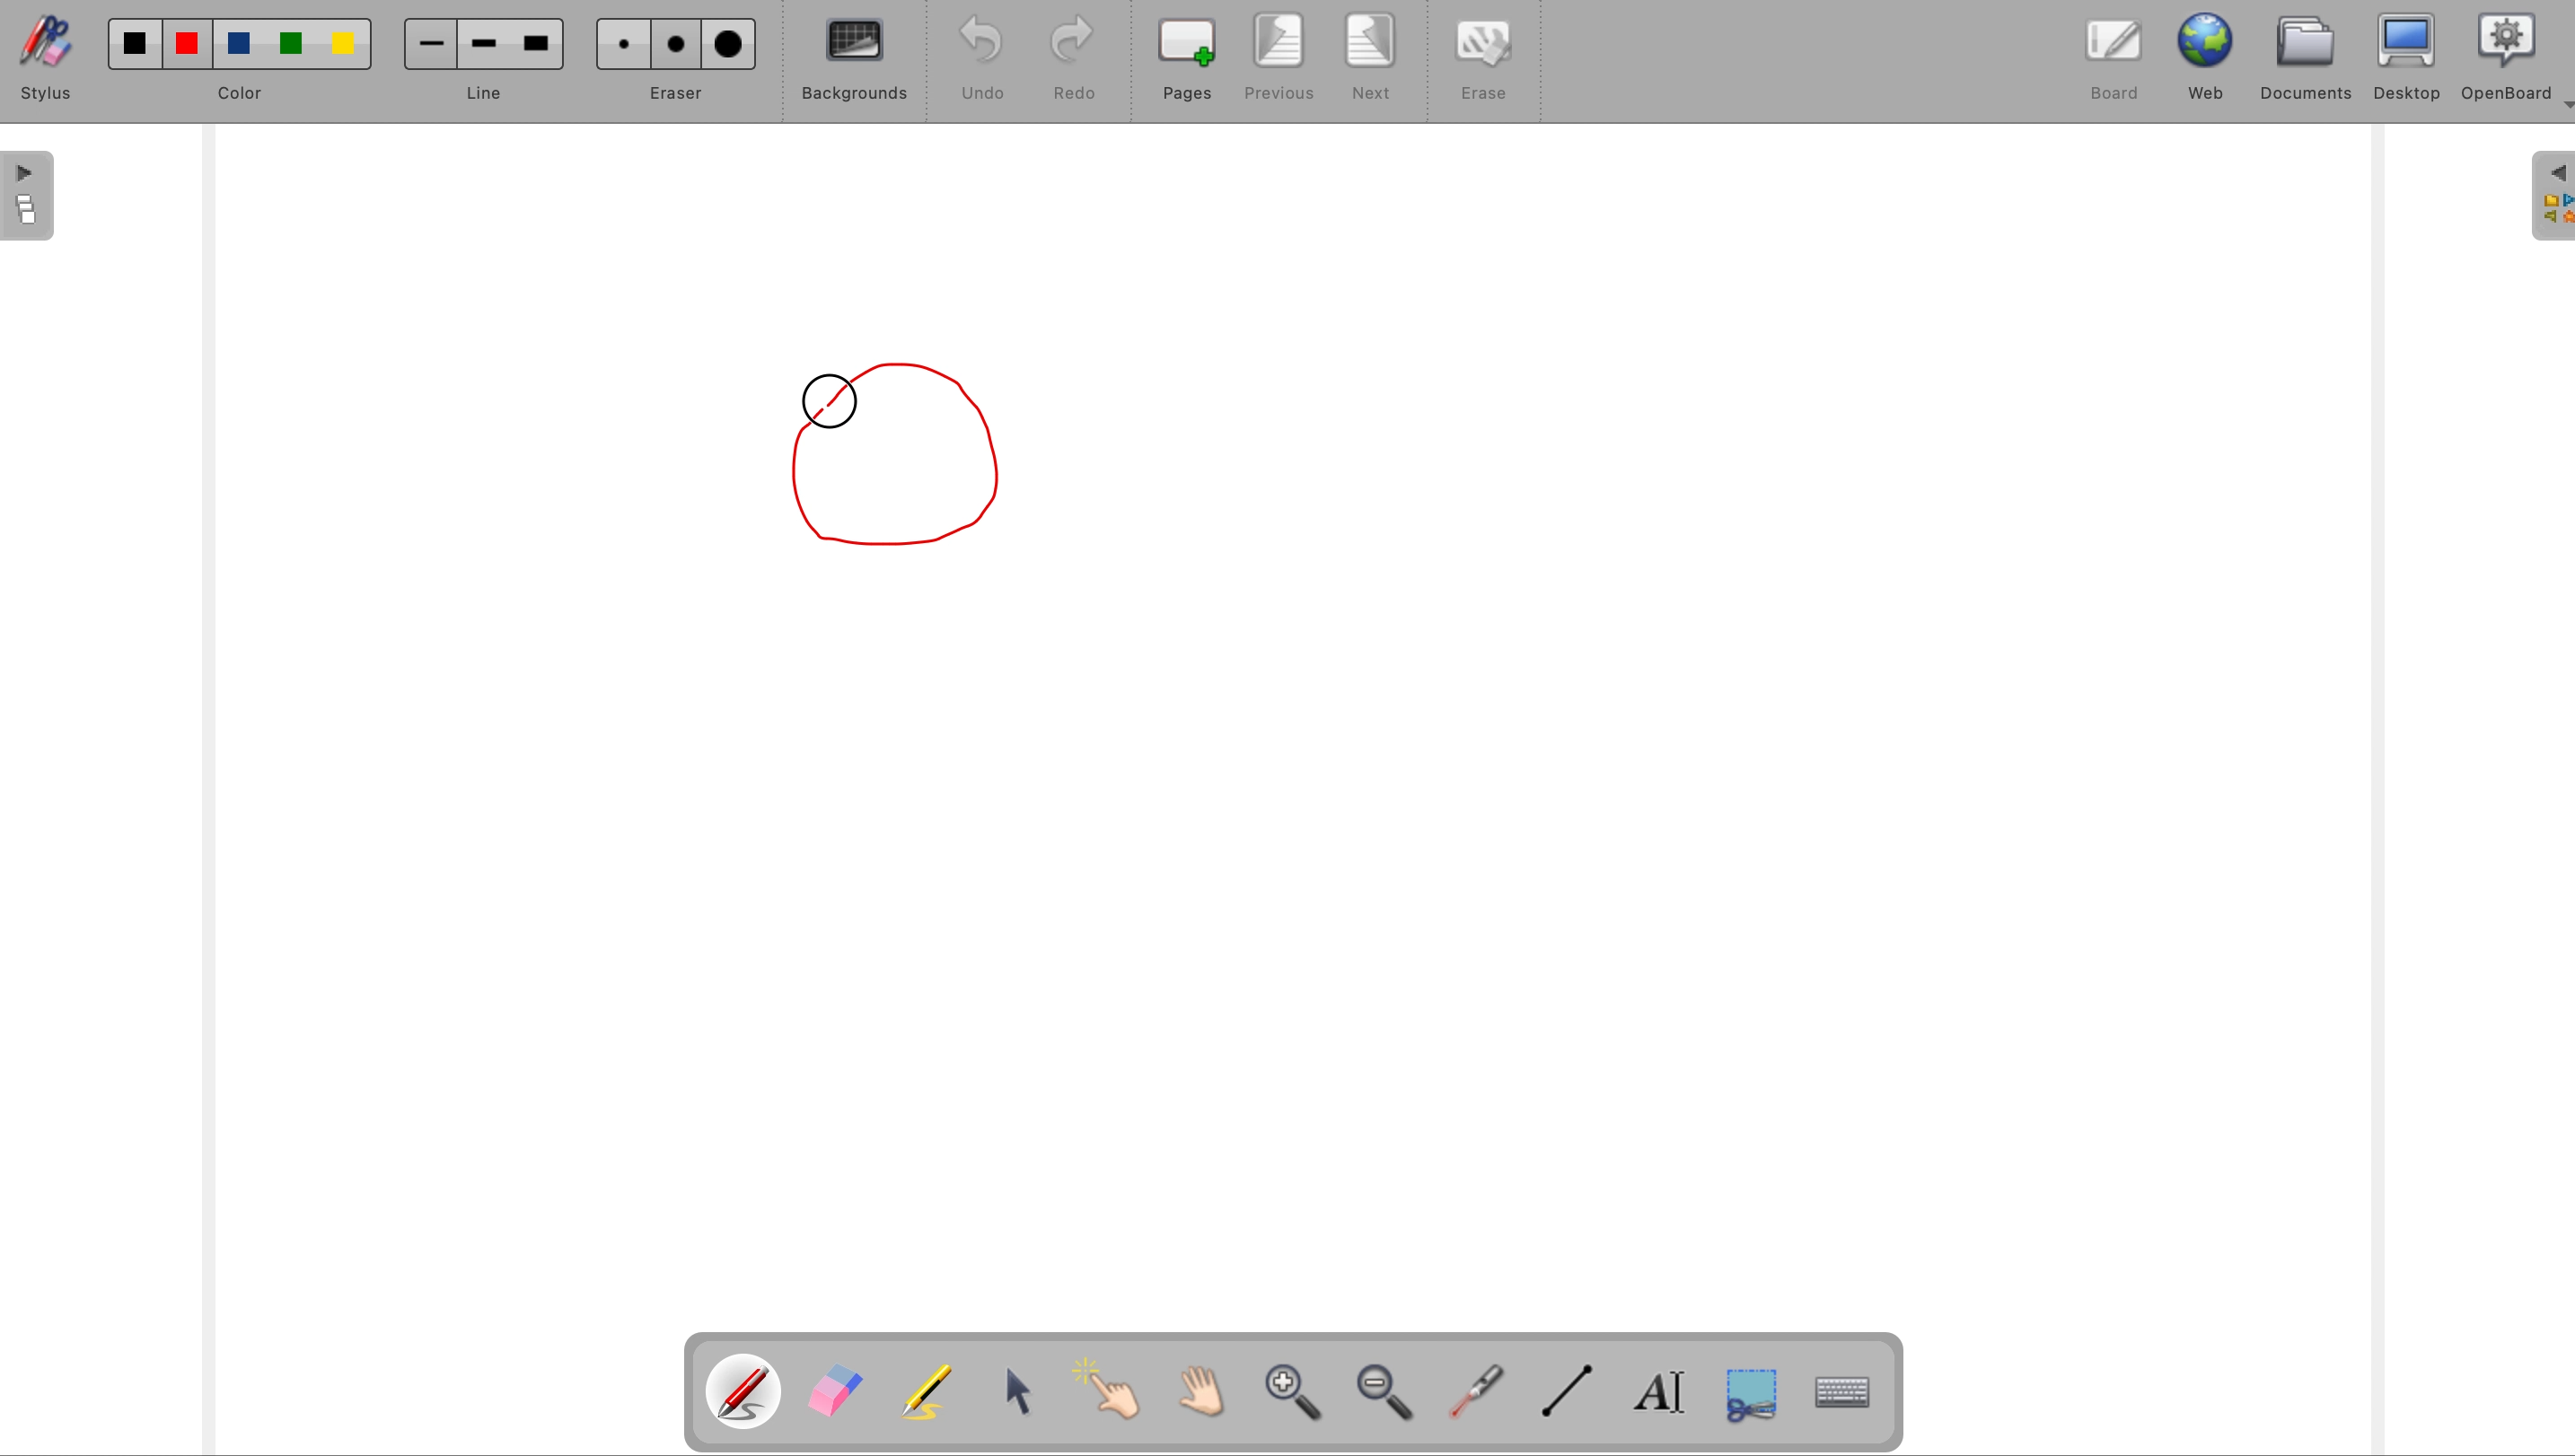  What do you see at coordinates (1478, 60) in the screenshot?
I see `erase` at bounding box center [1478, 60].